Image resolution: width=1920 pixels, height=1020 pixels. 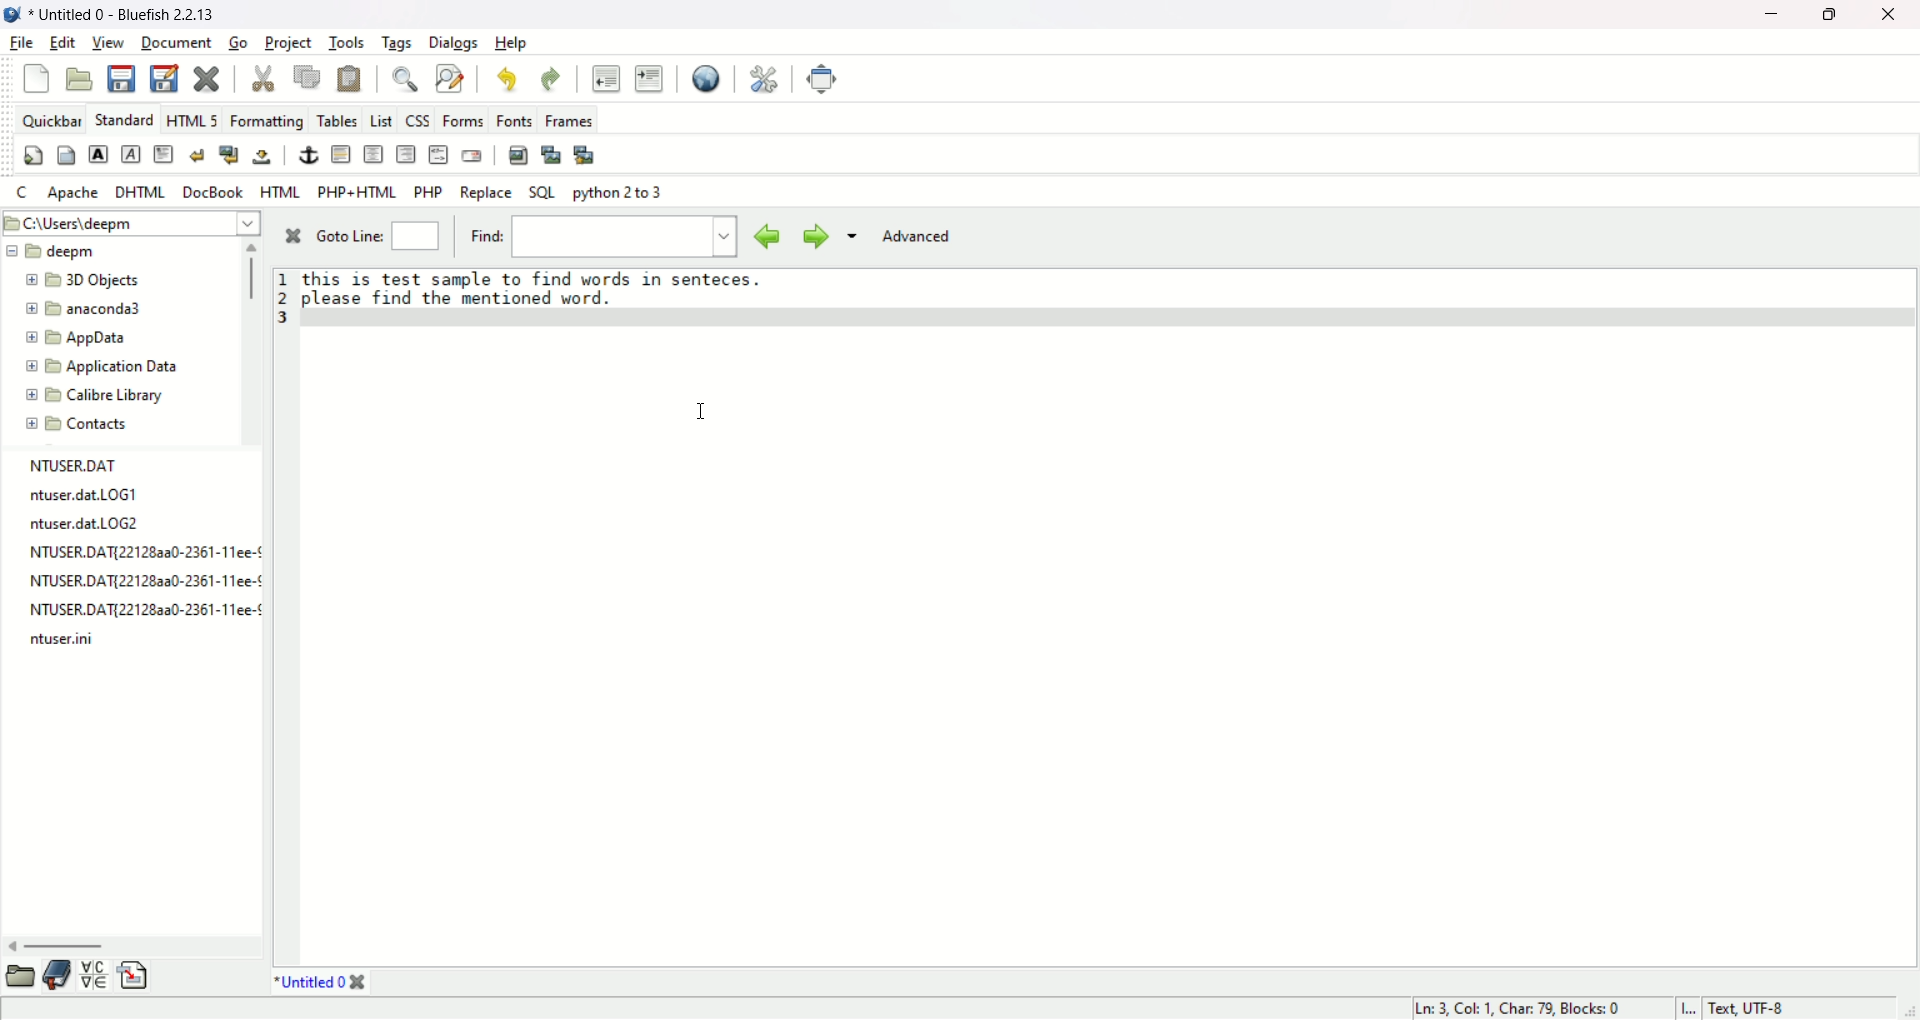 I want to click on cursor, so click(x=704, y=408).